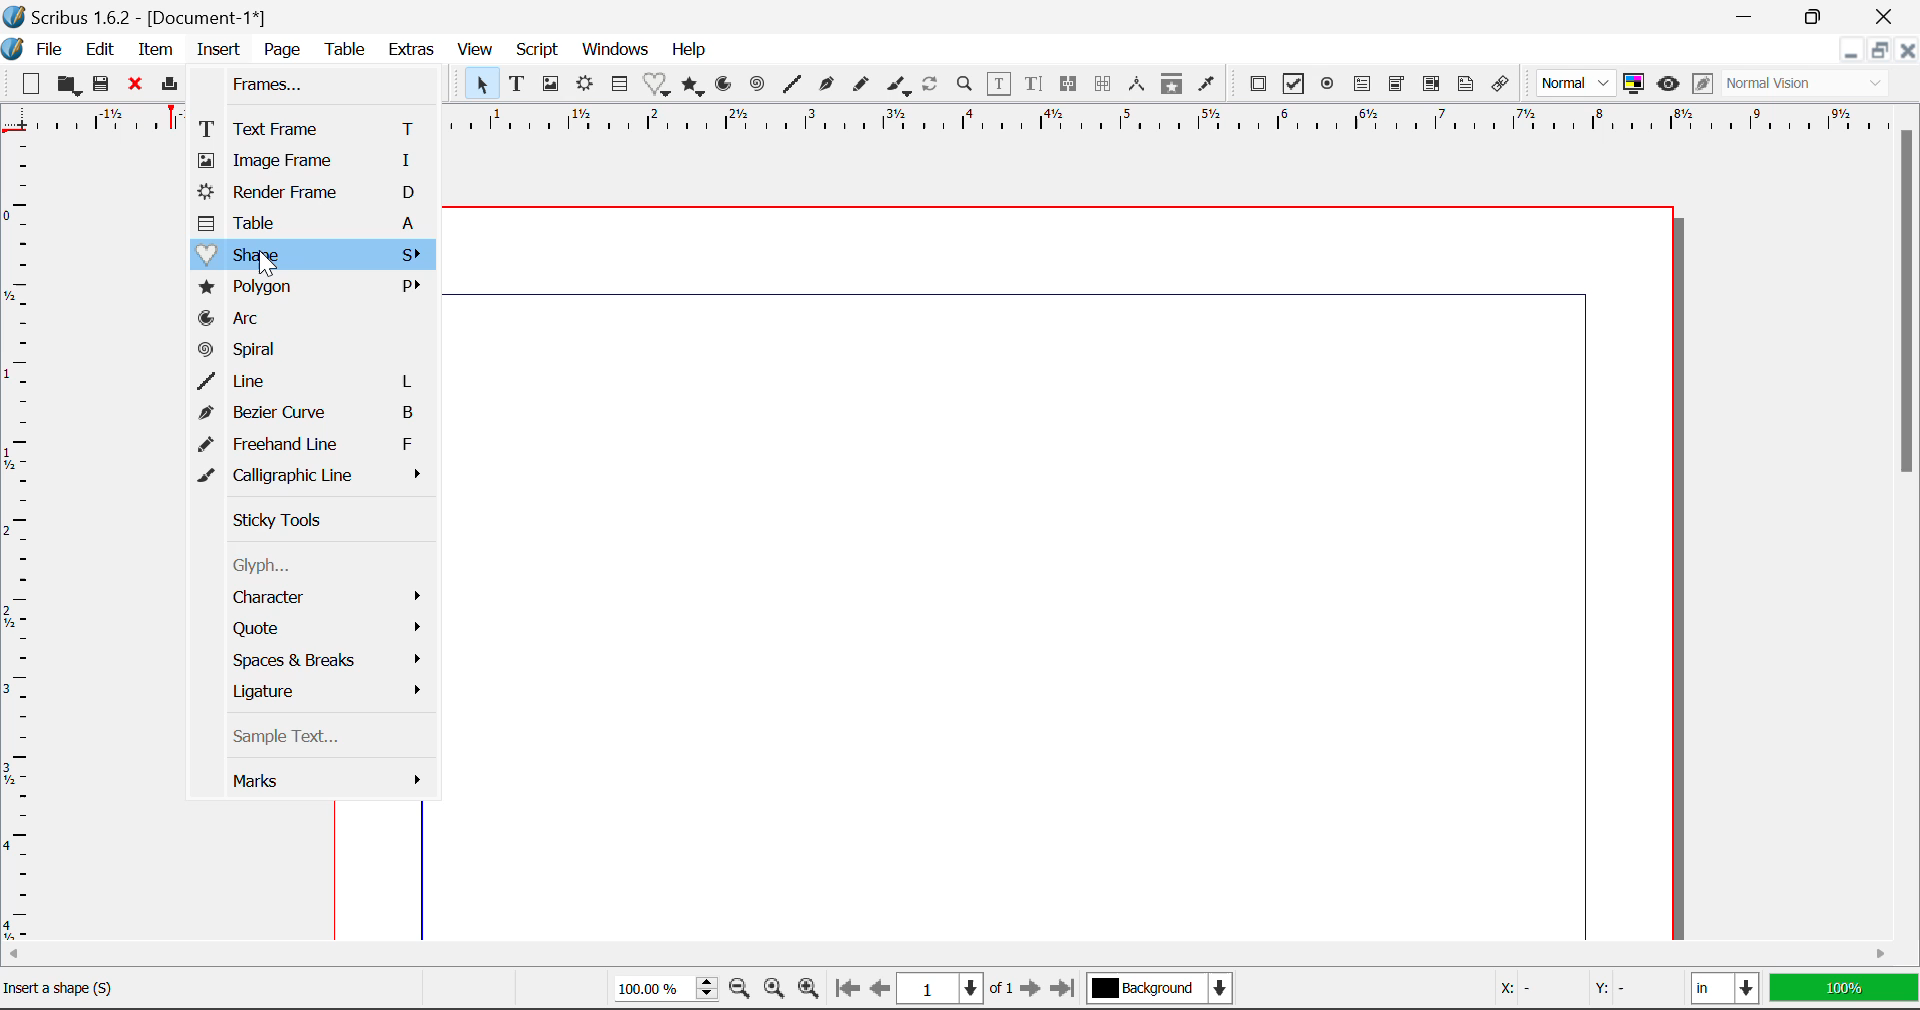 The image size is (1920, 1010). Describe the element at coordinates (50, 50) in the screenshot. I see `File` at that location.